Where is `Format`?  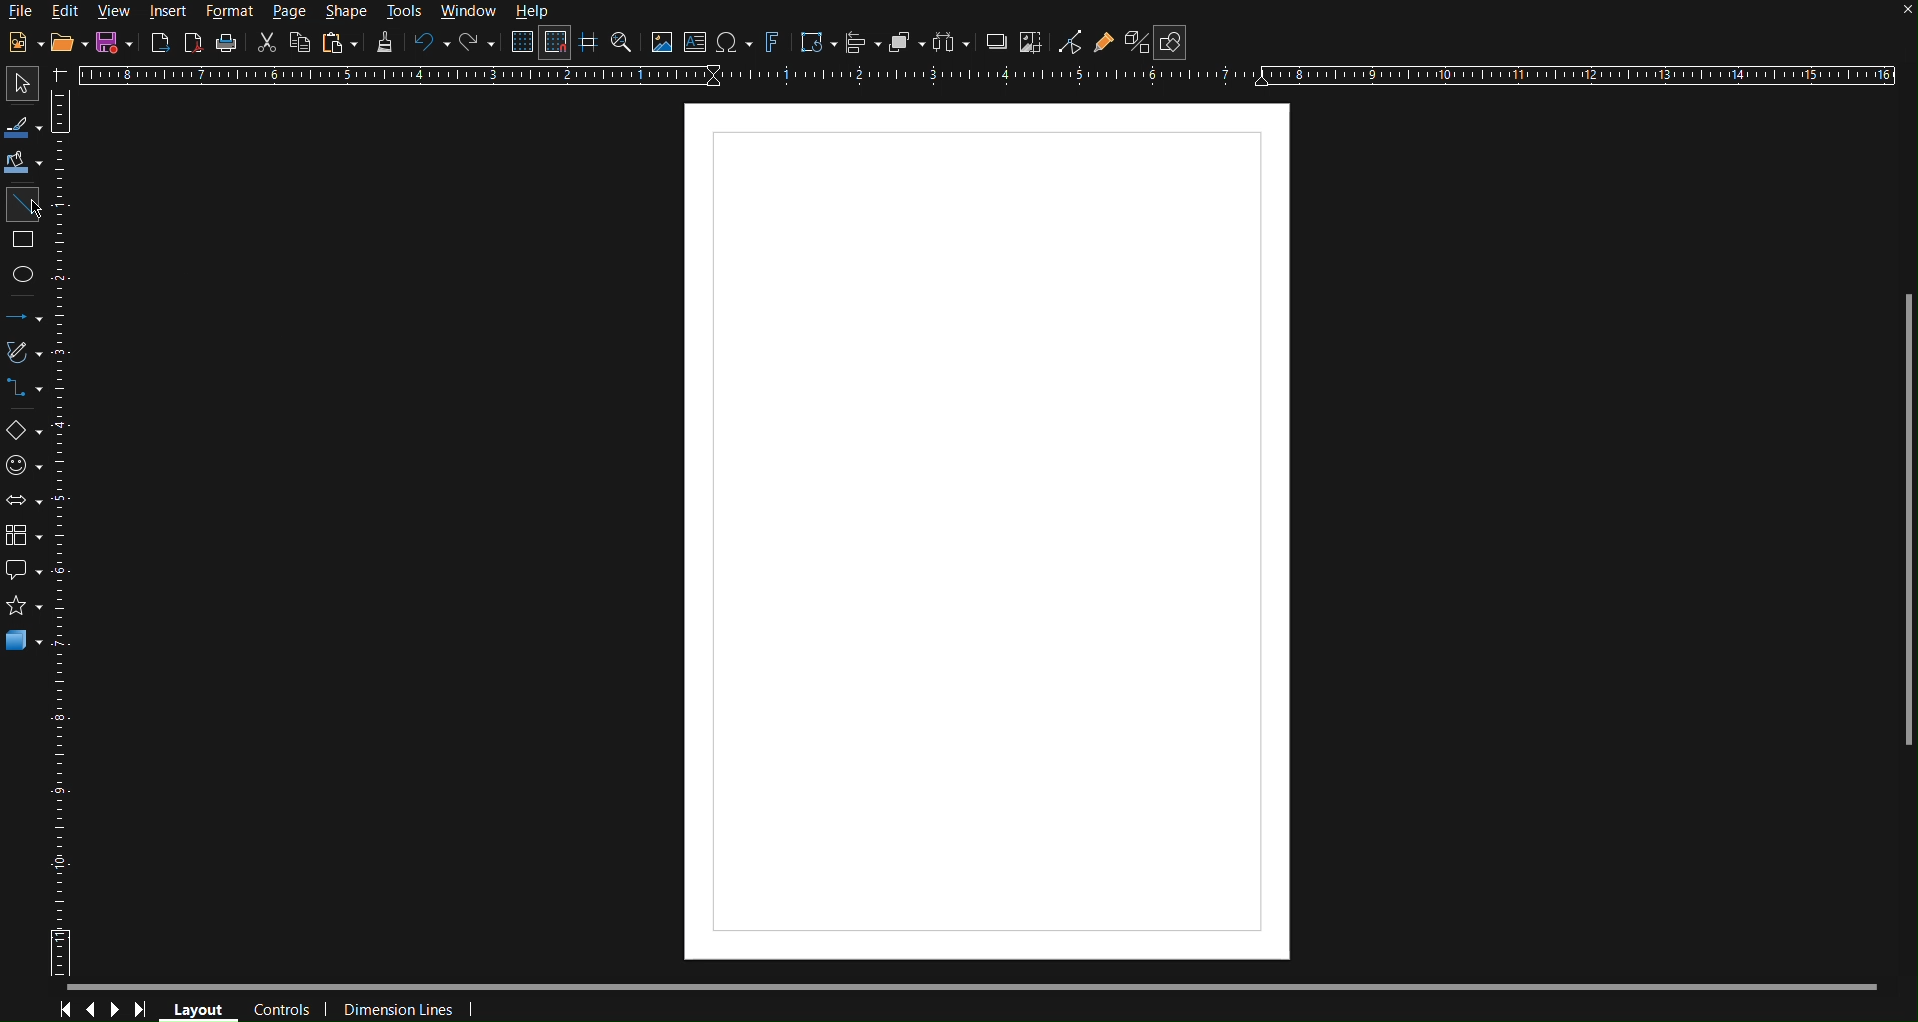
Format is located at coordinates (226, 12).